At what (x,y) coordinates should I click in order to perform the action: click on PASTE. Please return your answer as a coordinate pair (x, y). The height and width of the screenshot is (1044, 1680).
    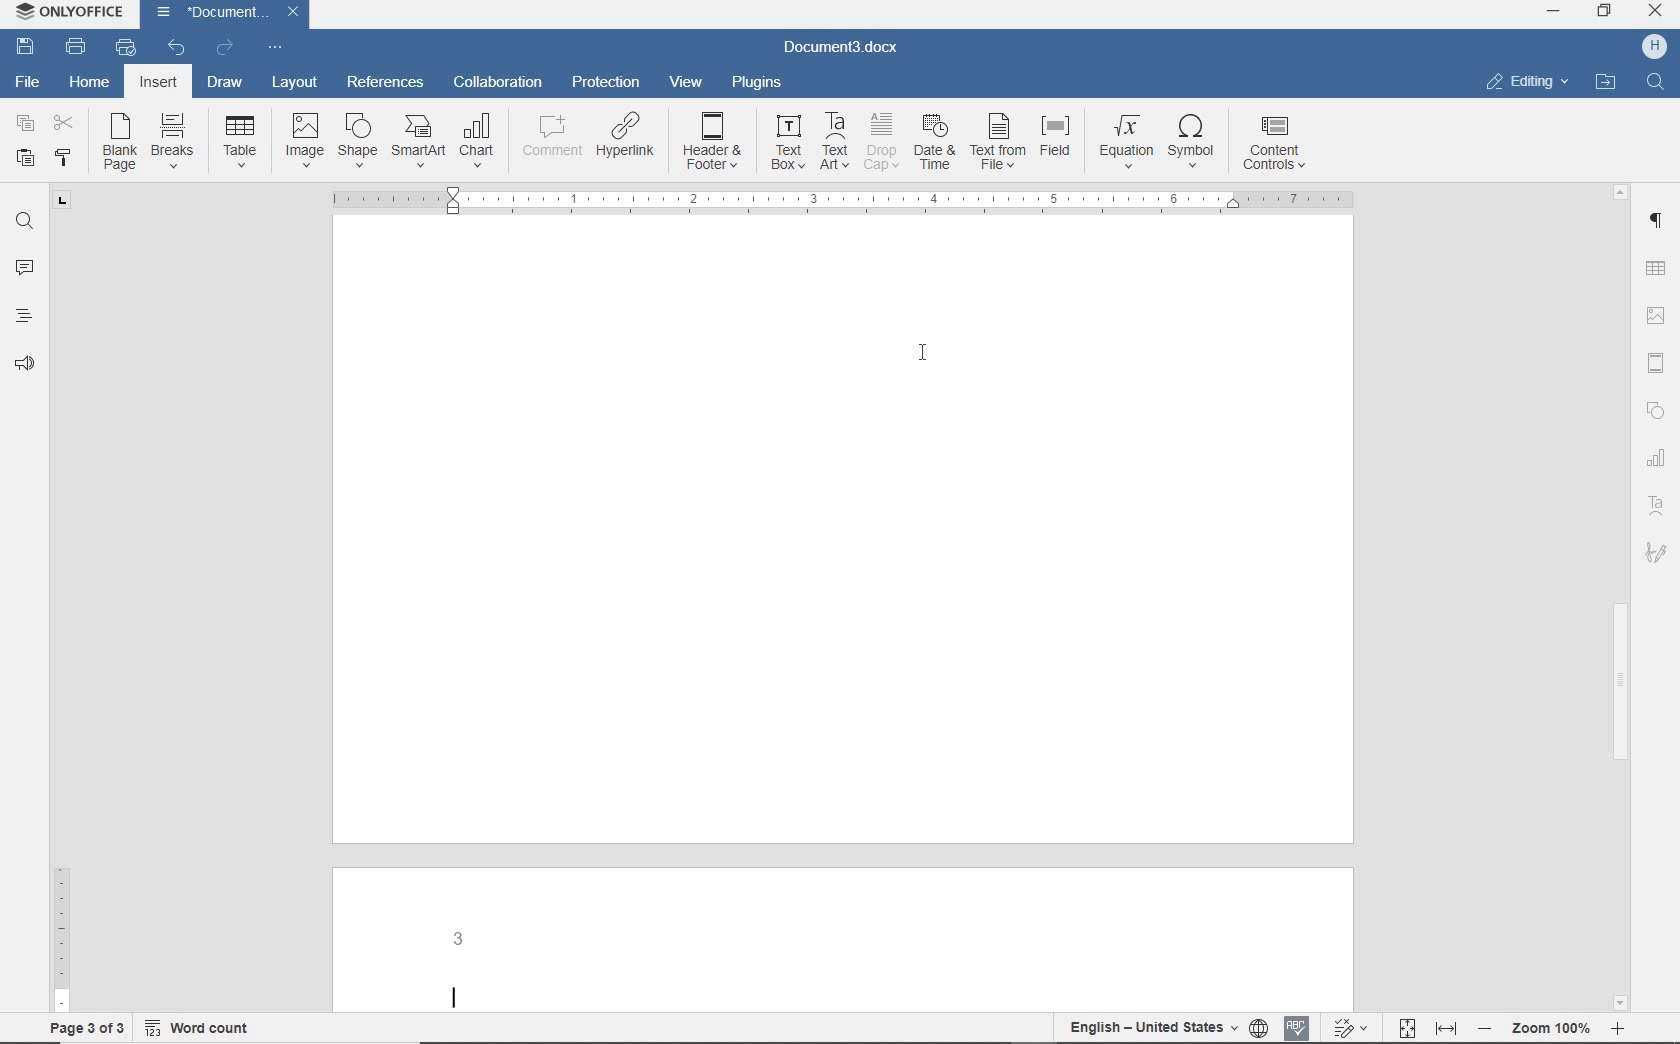
    Looking at the image, I should click on (26, 156).